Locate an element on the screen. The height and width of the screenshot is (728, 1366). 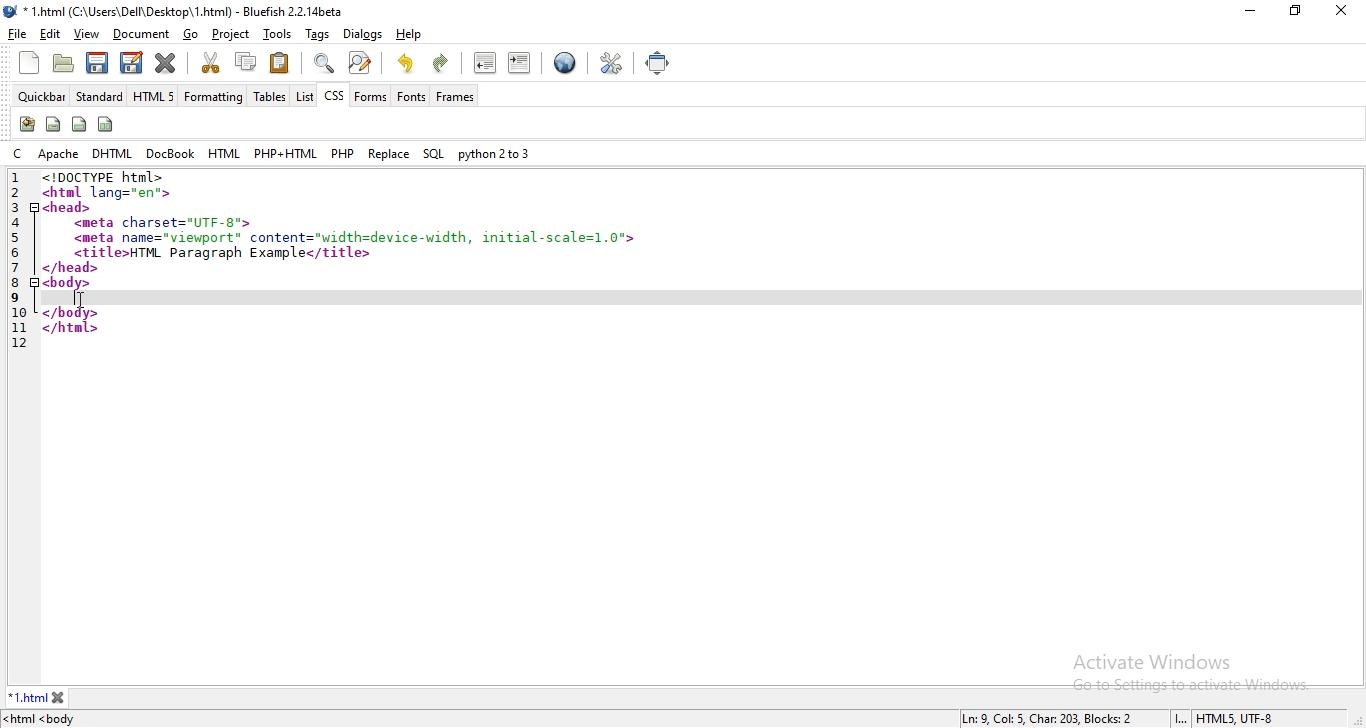
view is located at coordinates (85, 34).